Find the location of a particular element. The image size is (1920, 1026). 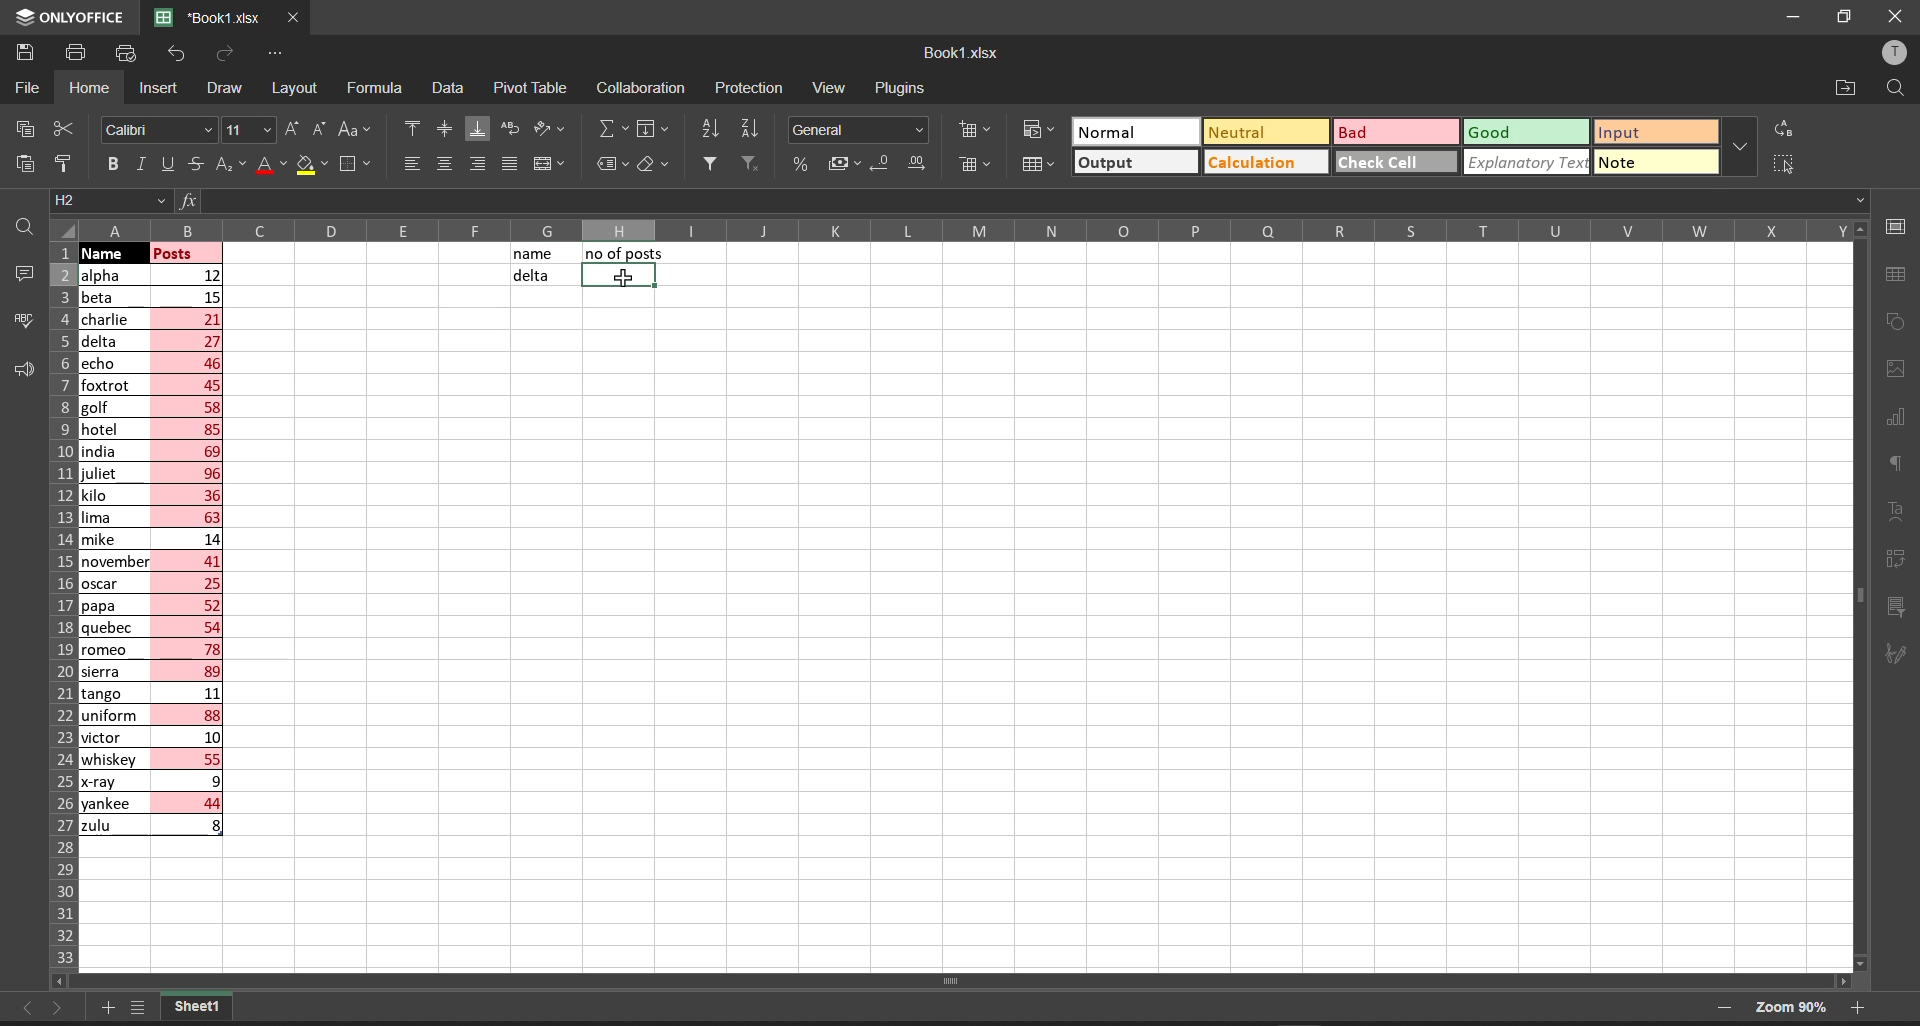

add worksheet is located at coordinates (286, 2635).